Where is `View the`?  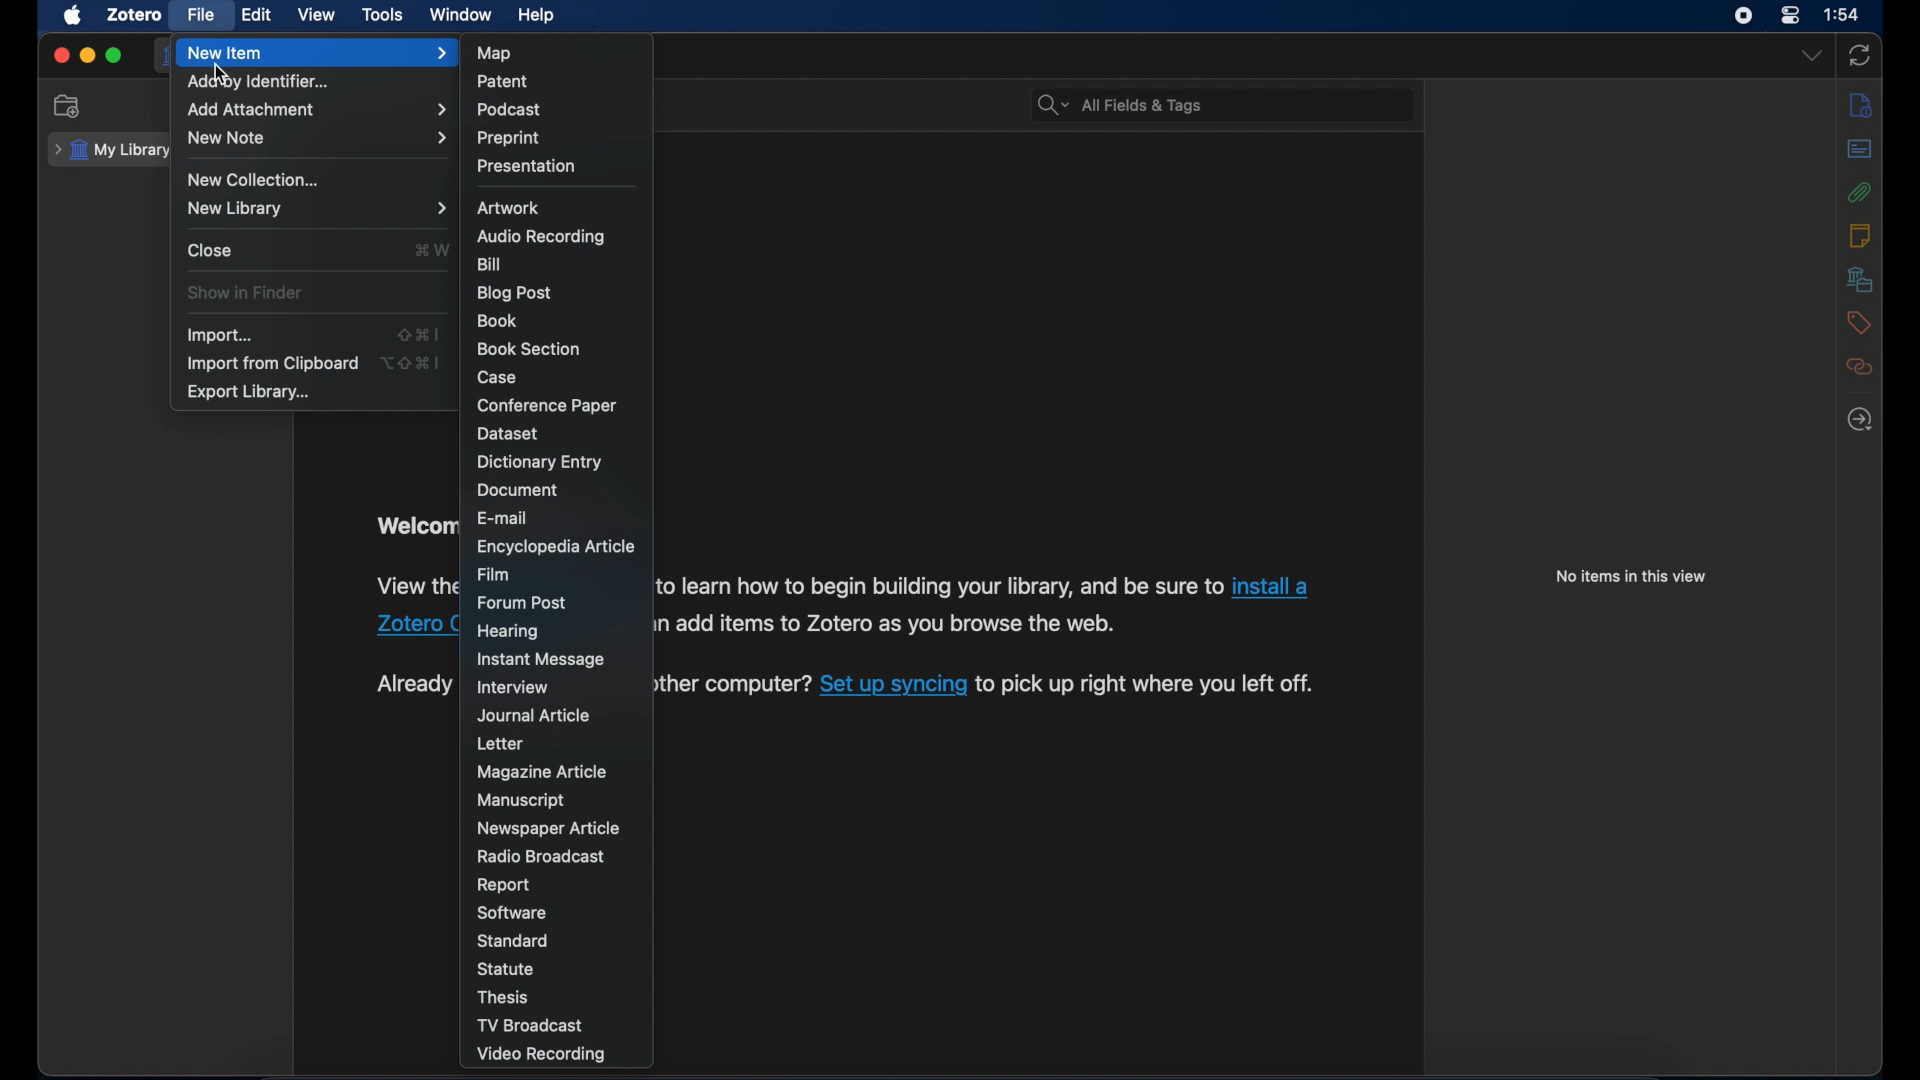
View the is located at coordinates (418, 584).